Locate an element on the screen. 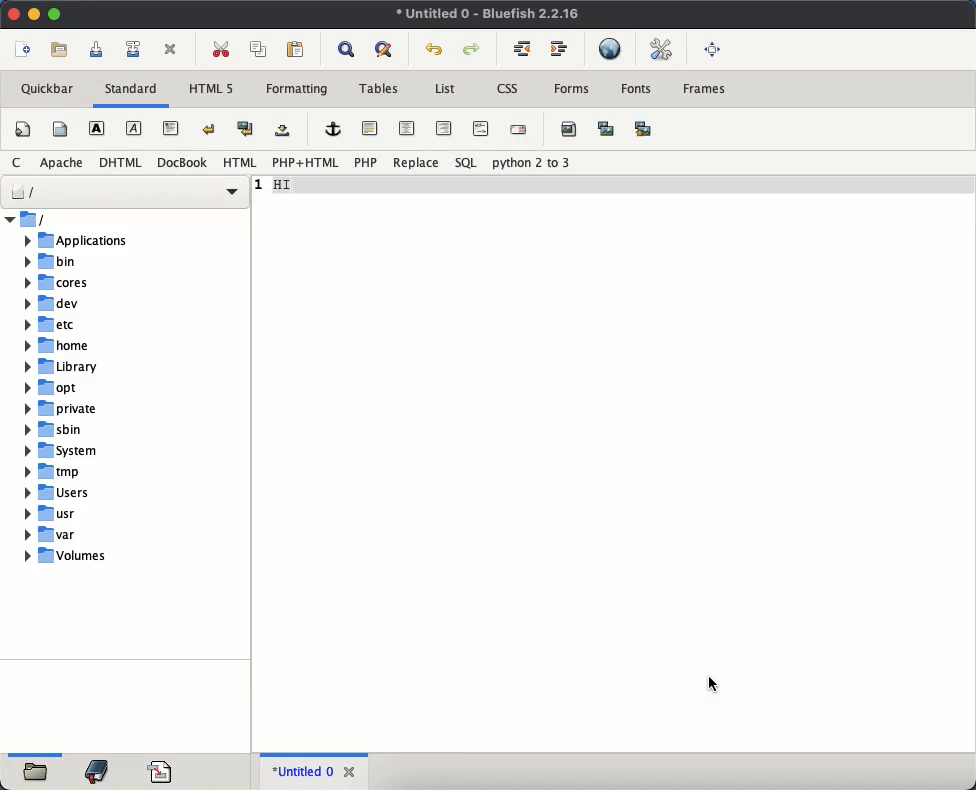 The height and width of the screenshot is (790, 976). center is located at coordinates (407, 129).